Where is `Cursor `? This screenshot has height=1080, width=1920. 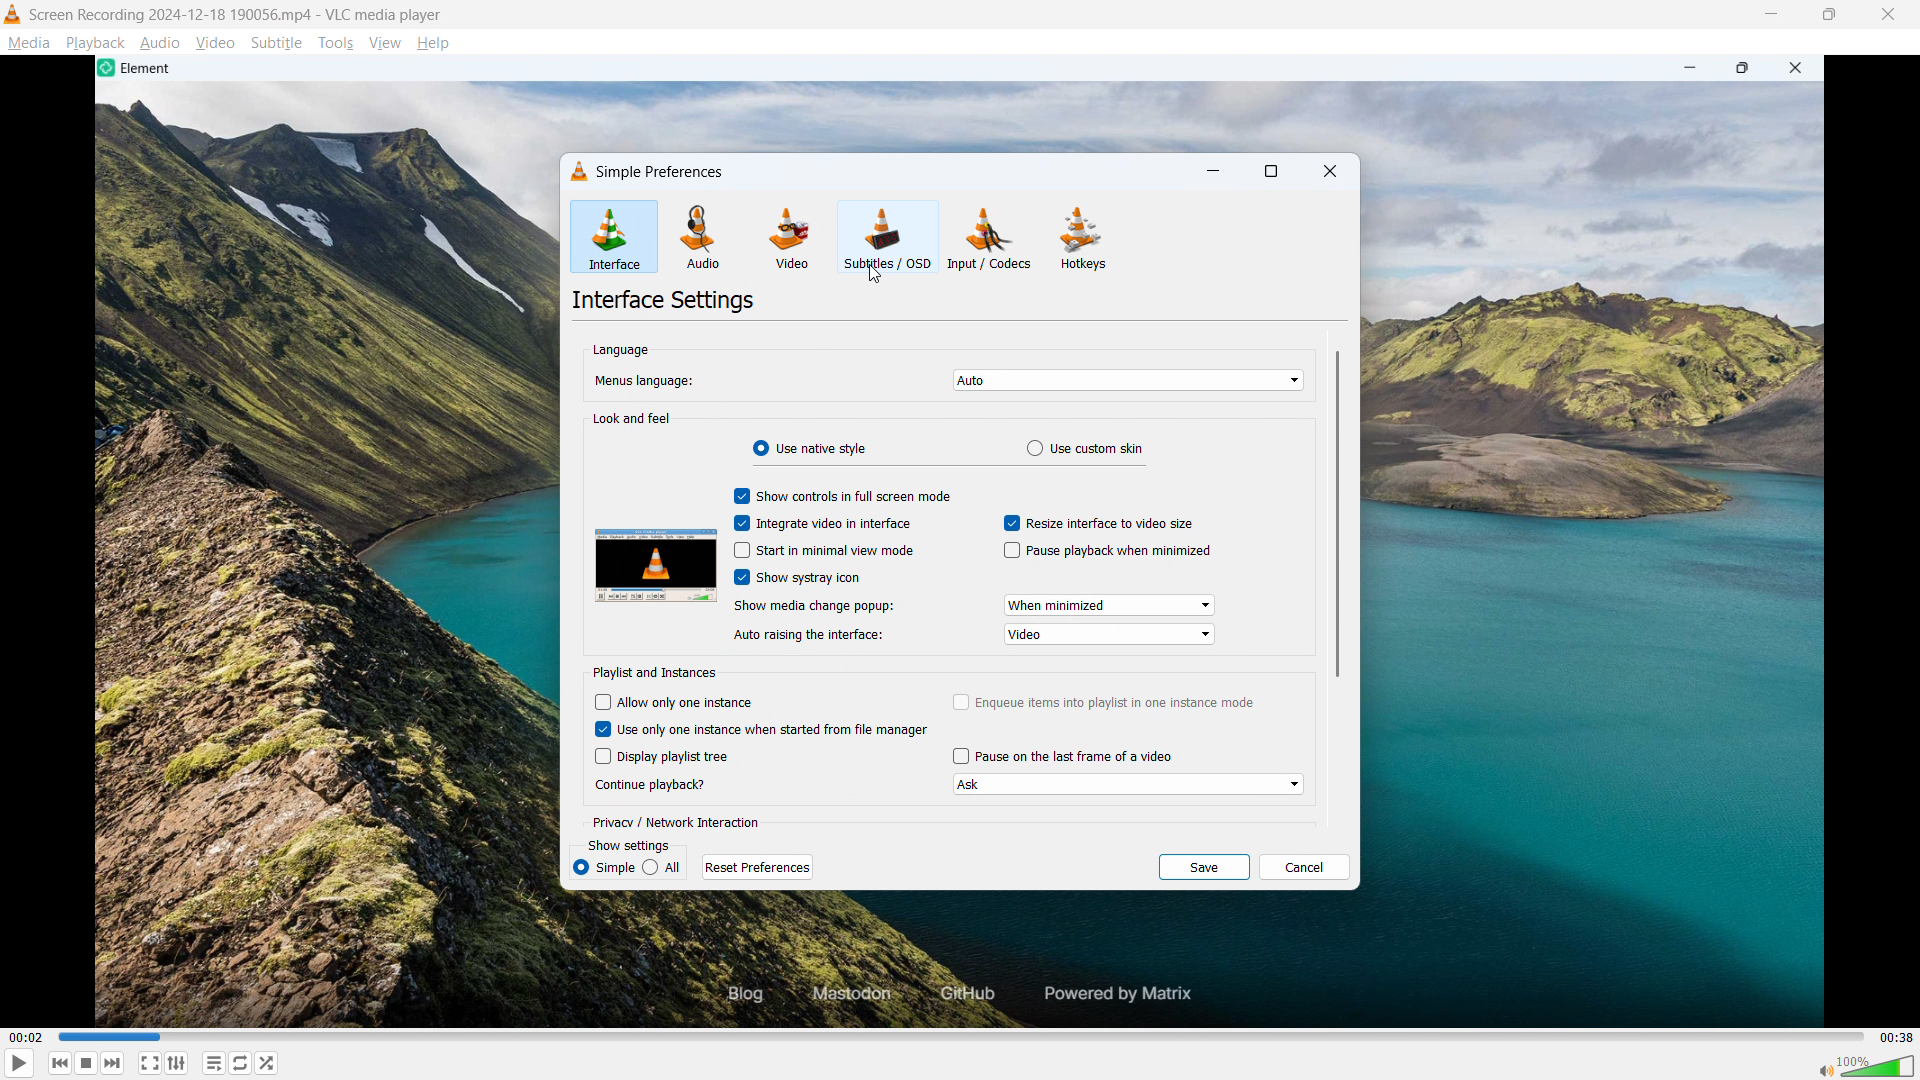 Cursor  is located at coordinates (875, 275).